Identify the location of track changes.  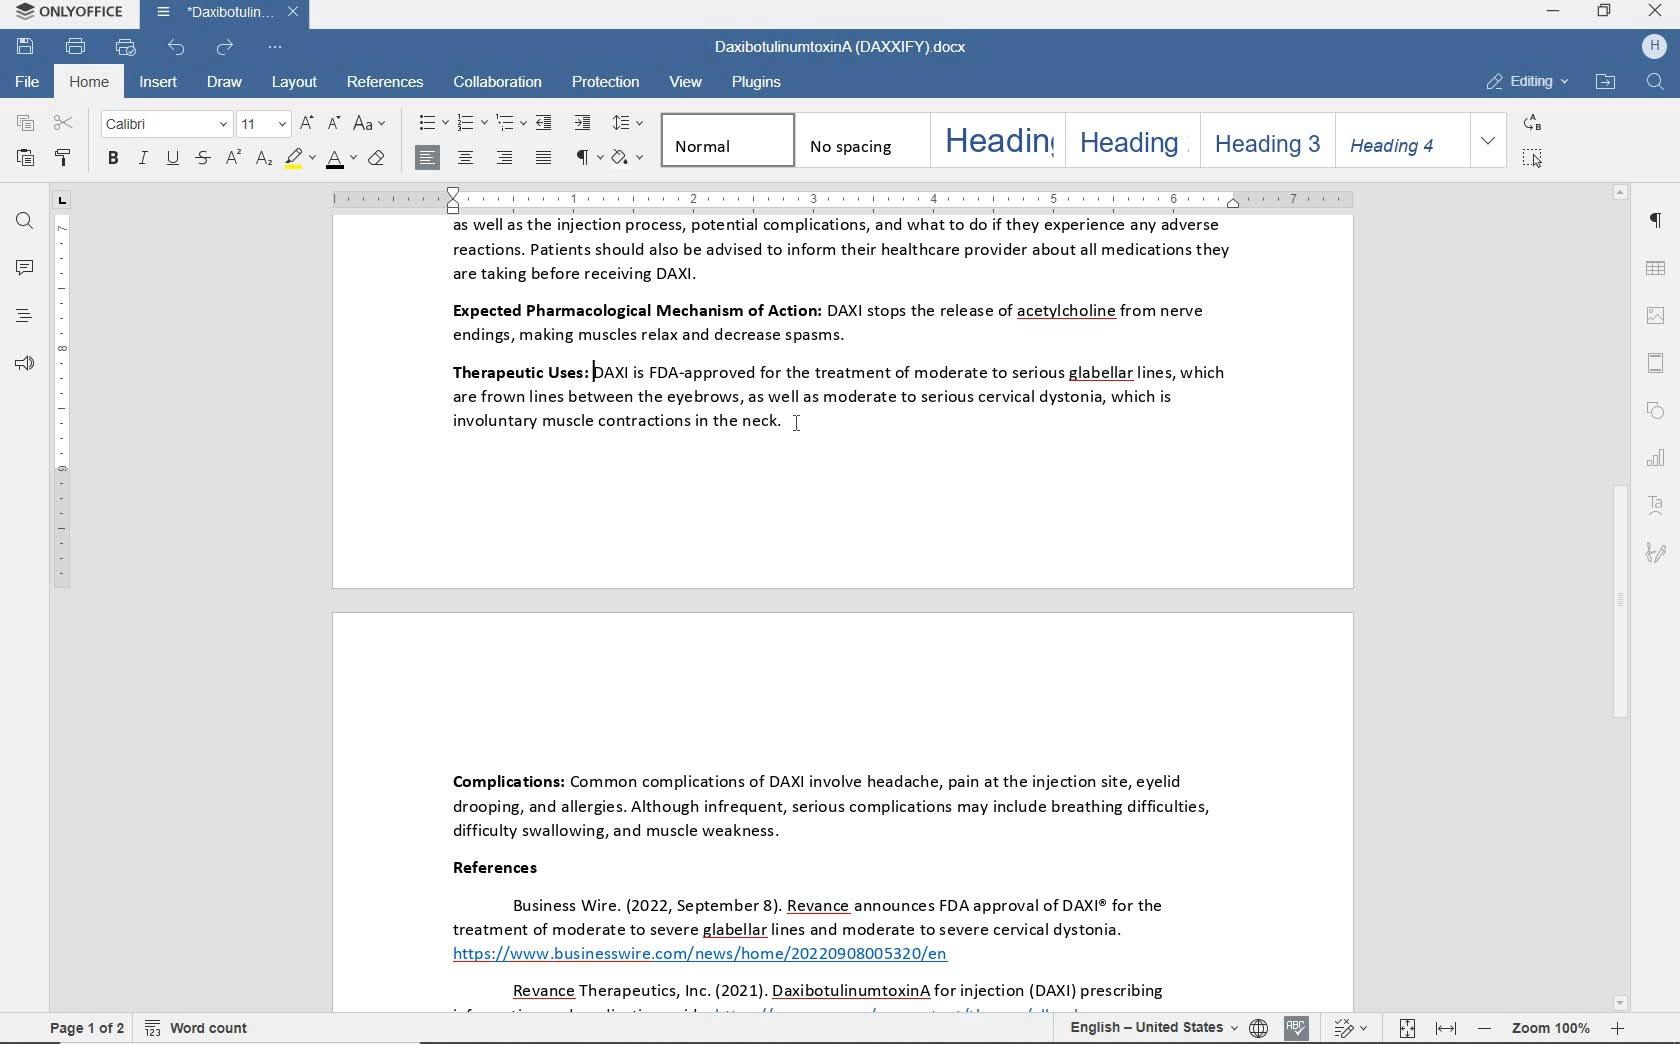
(1354, 1027).